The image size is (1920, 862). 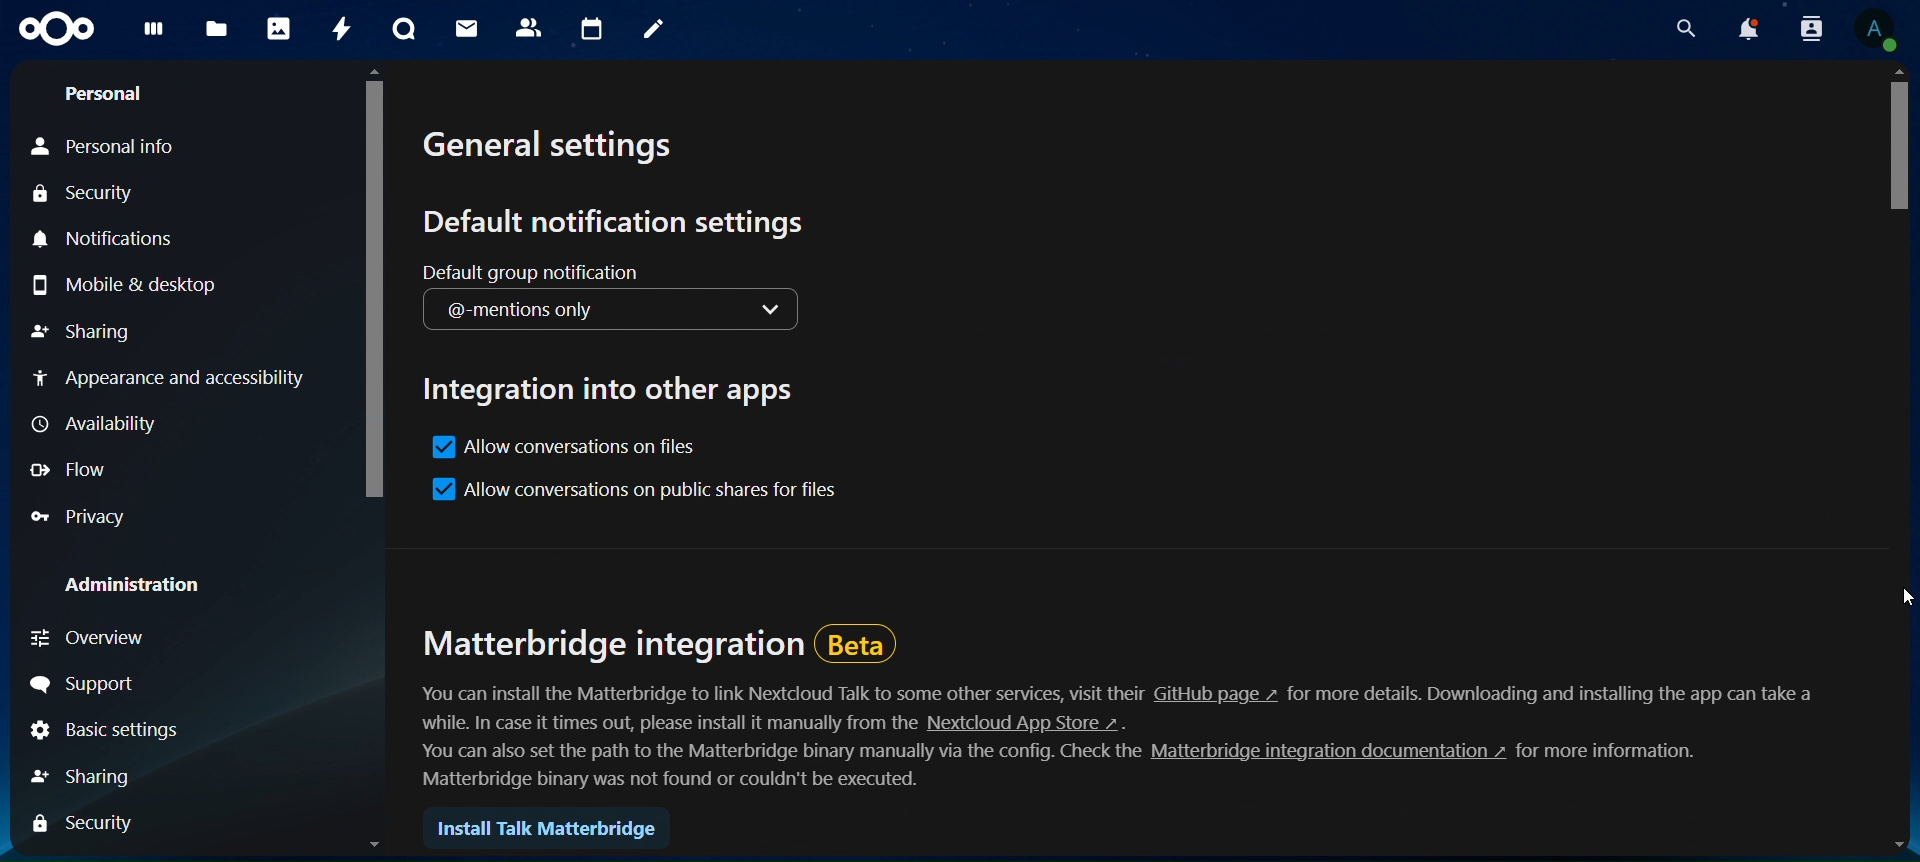 What do you see at coordinates (1890, 599) in the screenshot?
I see `cursor` at bounding box center [1890, 599].